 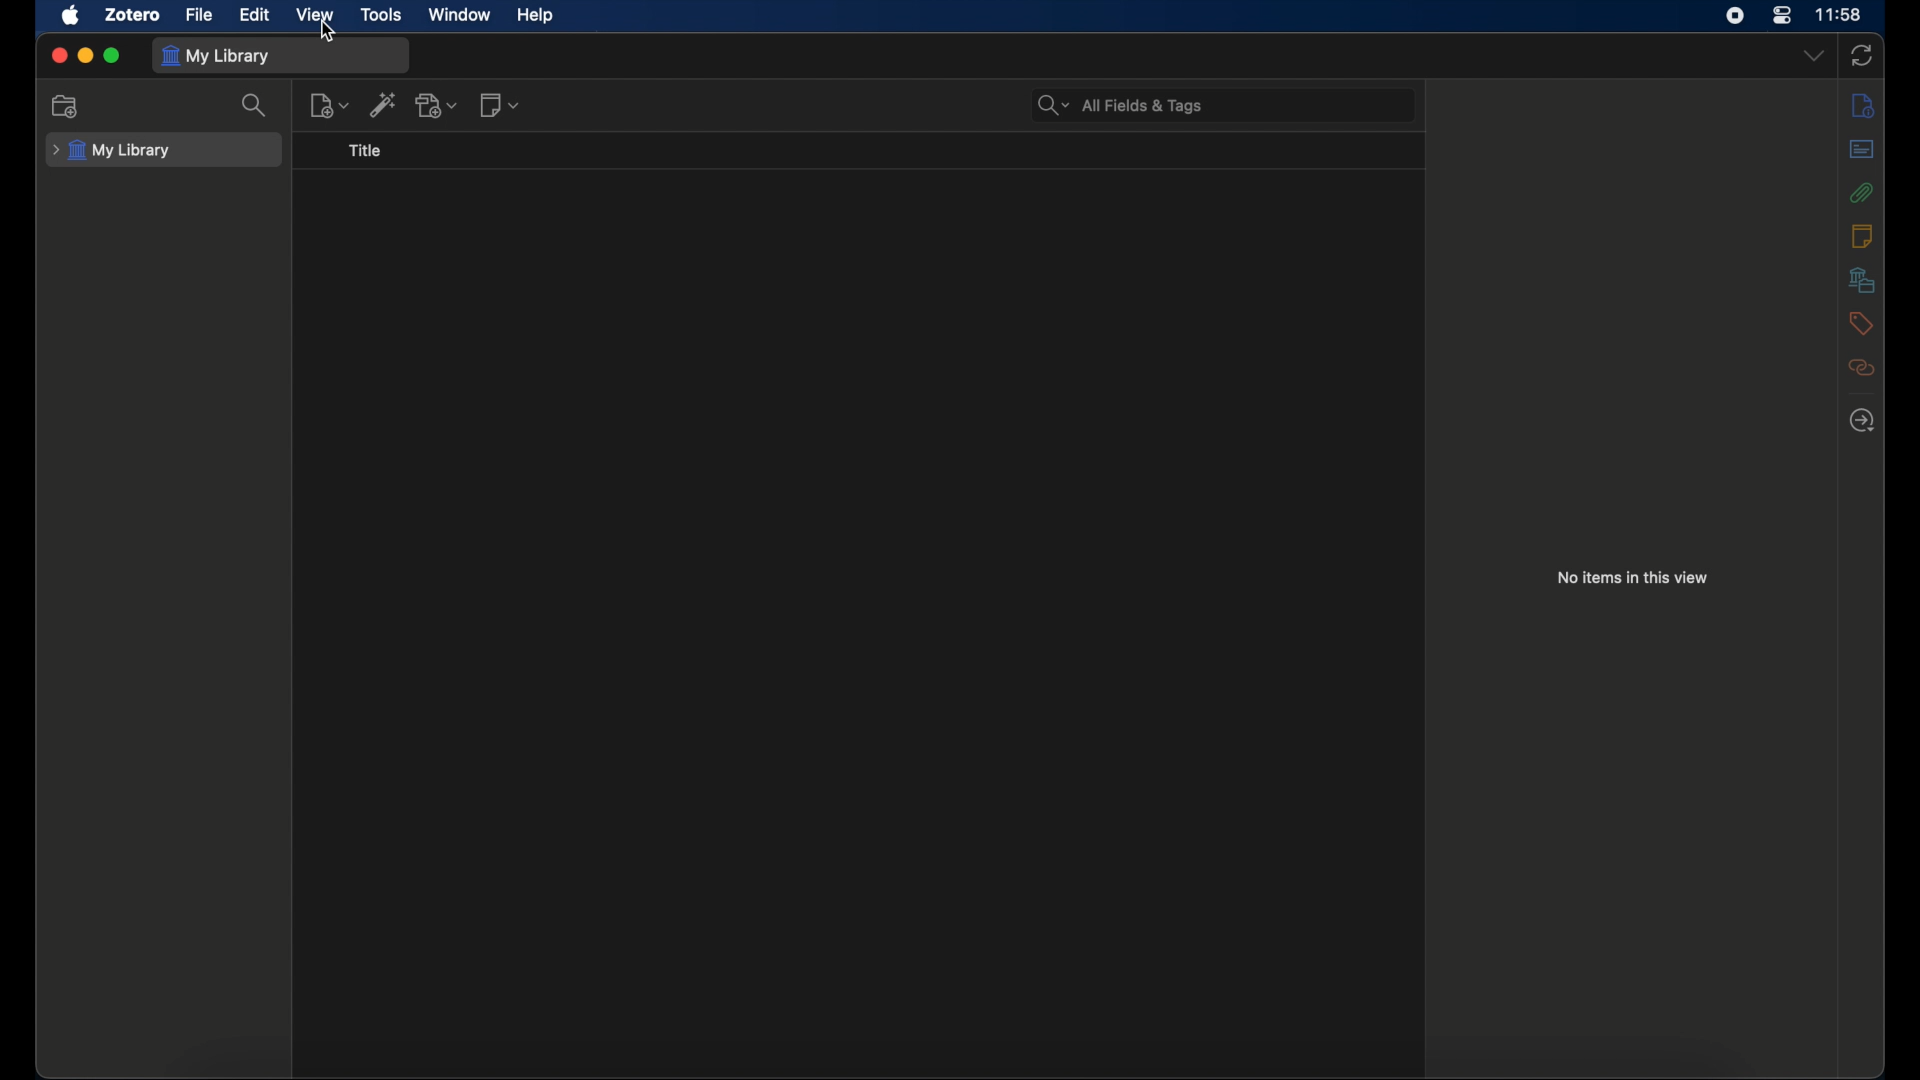 I want to click on libraries, so click(x=1860, y=279).